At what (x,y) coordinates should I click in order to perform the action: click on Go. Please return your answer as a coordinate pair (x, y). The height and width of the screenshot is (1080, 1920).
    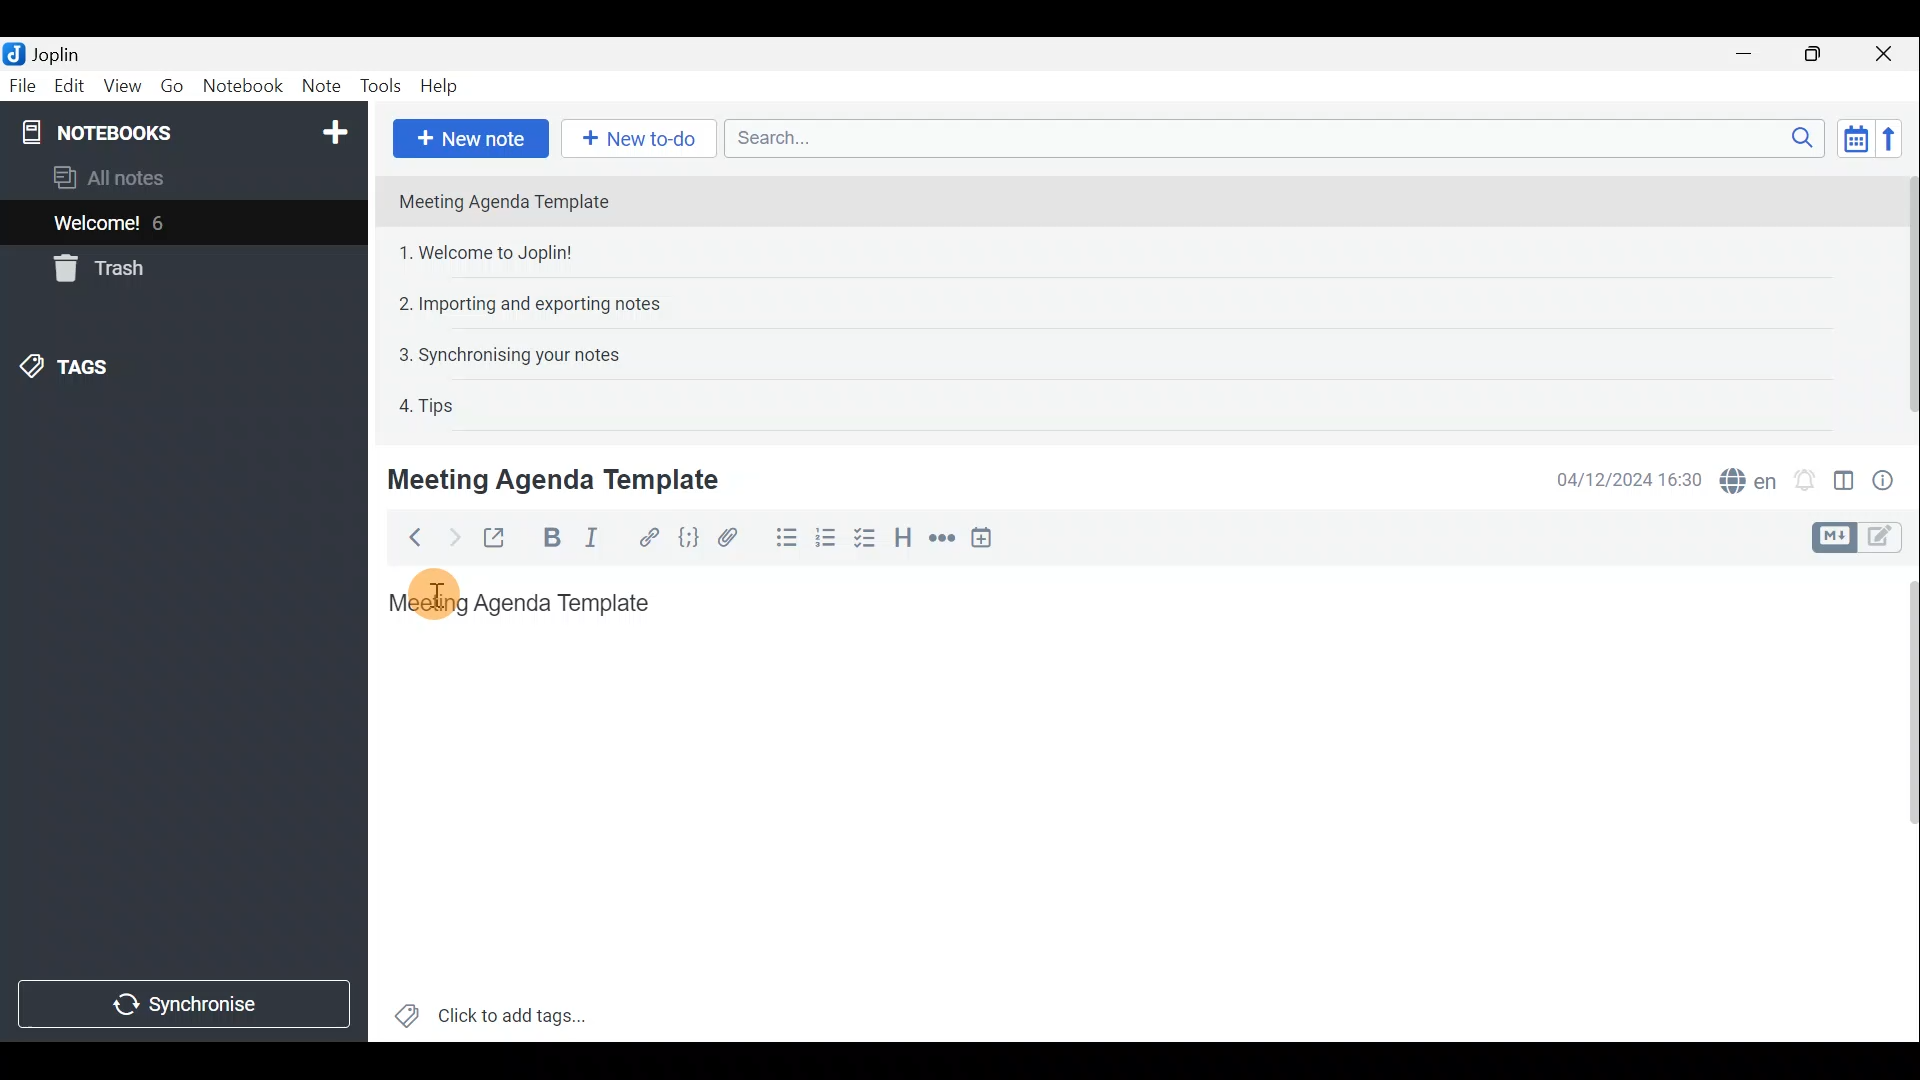
    Looking at the image, I should click on (170, 85).